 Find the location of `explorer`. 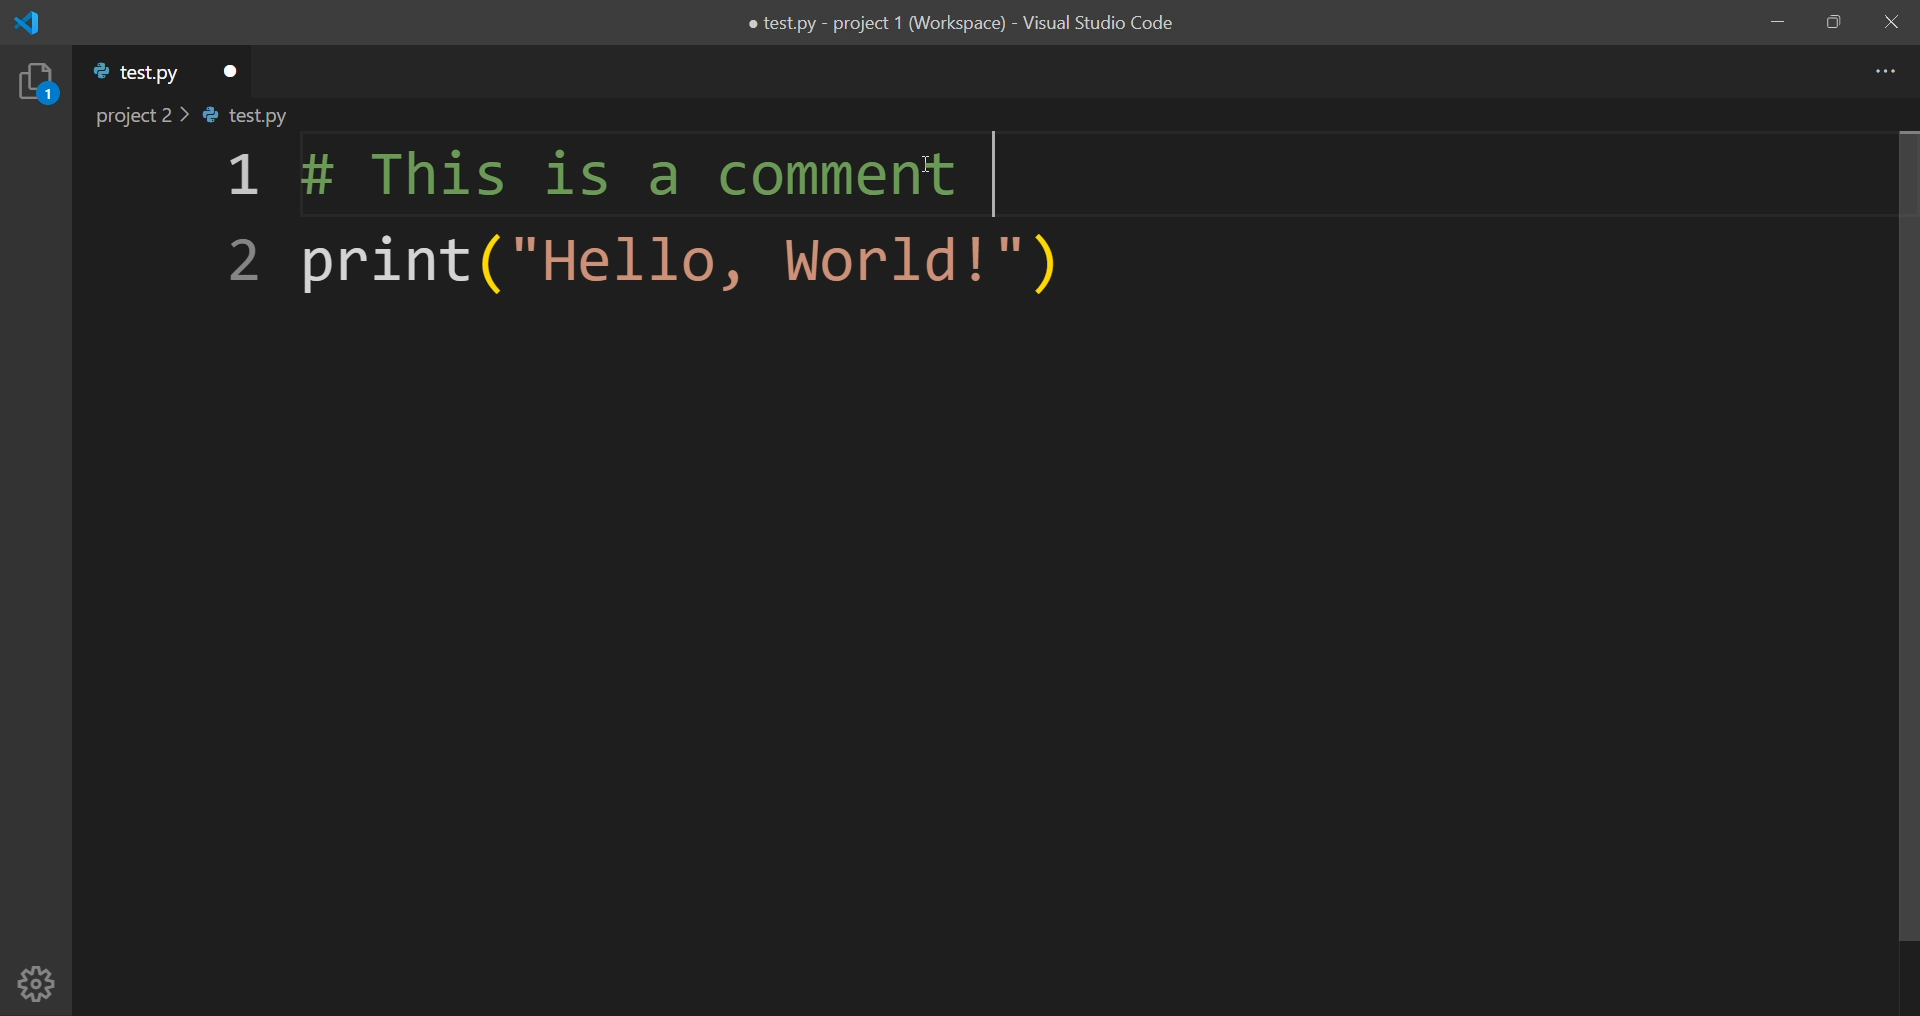

explorer is located at coordinates (36, 84).